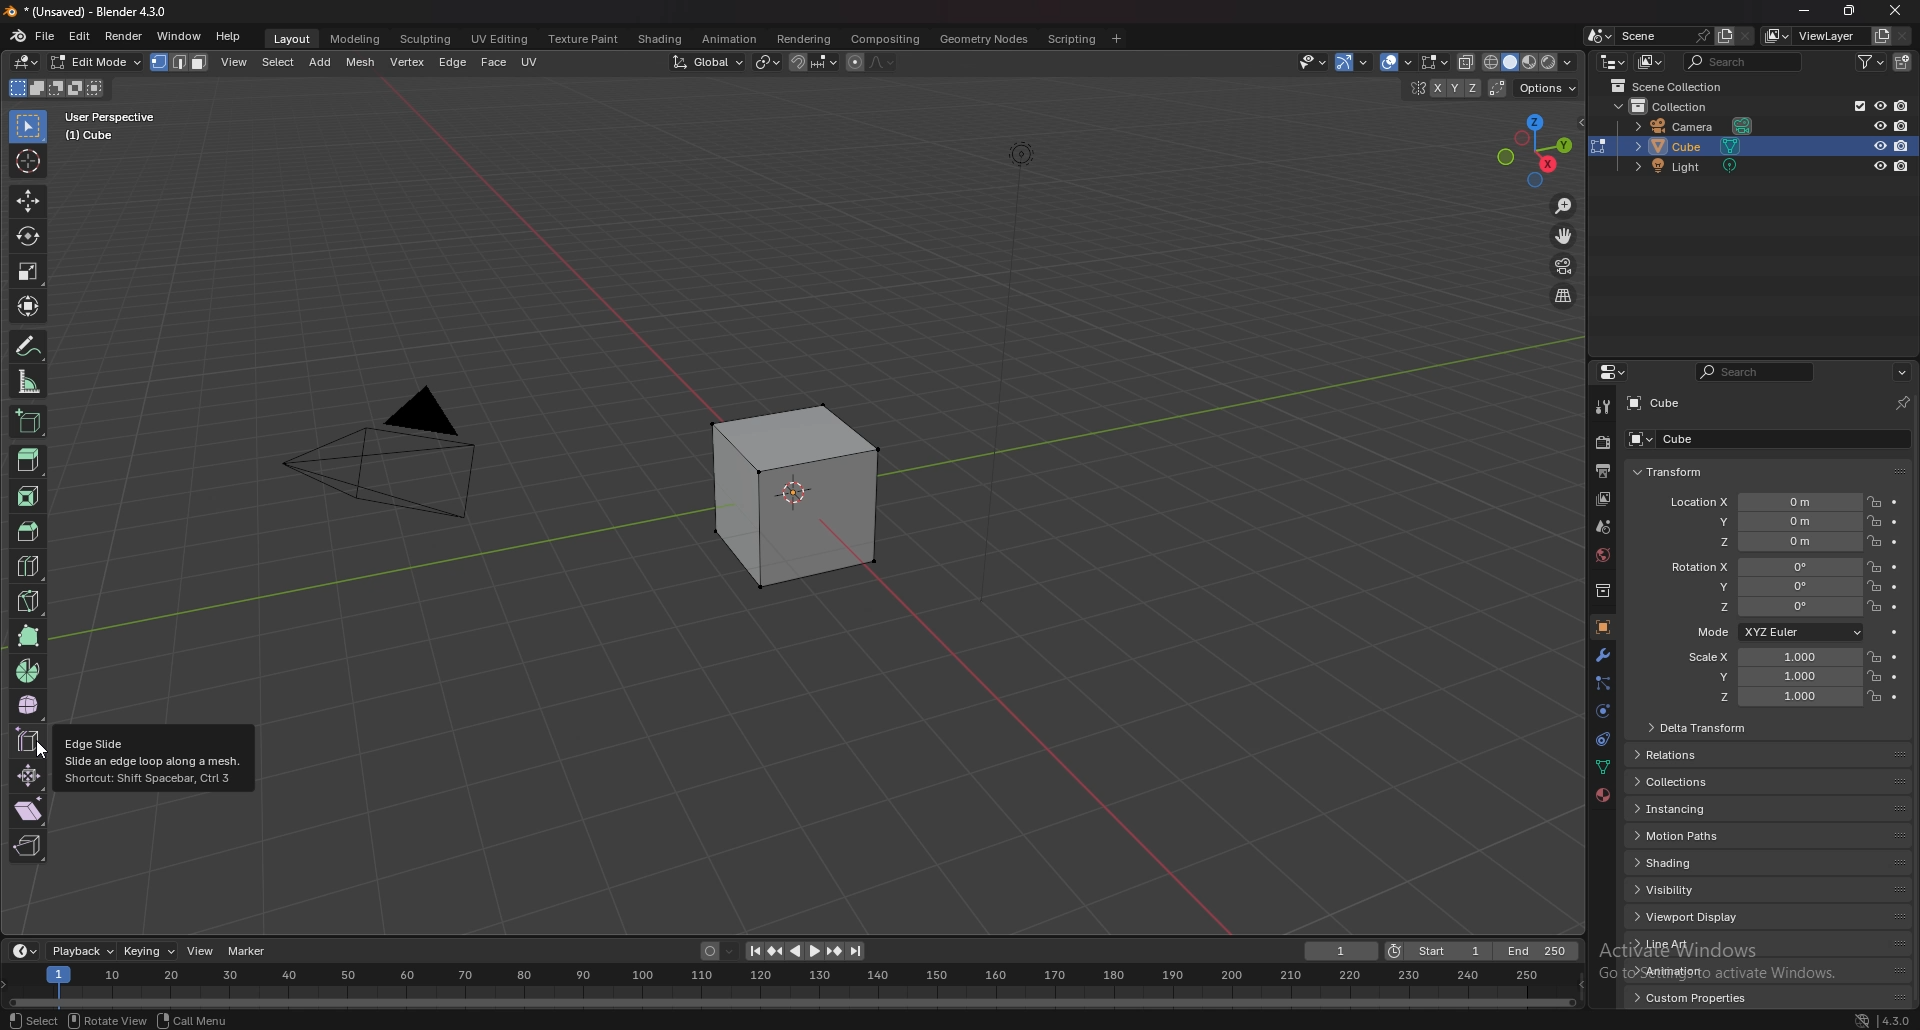 The height and width of the screenshot is (1030, 1920). I want to click on particle, so click(1603, 684).